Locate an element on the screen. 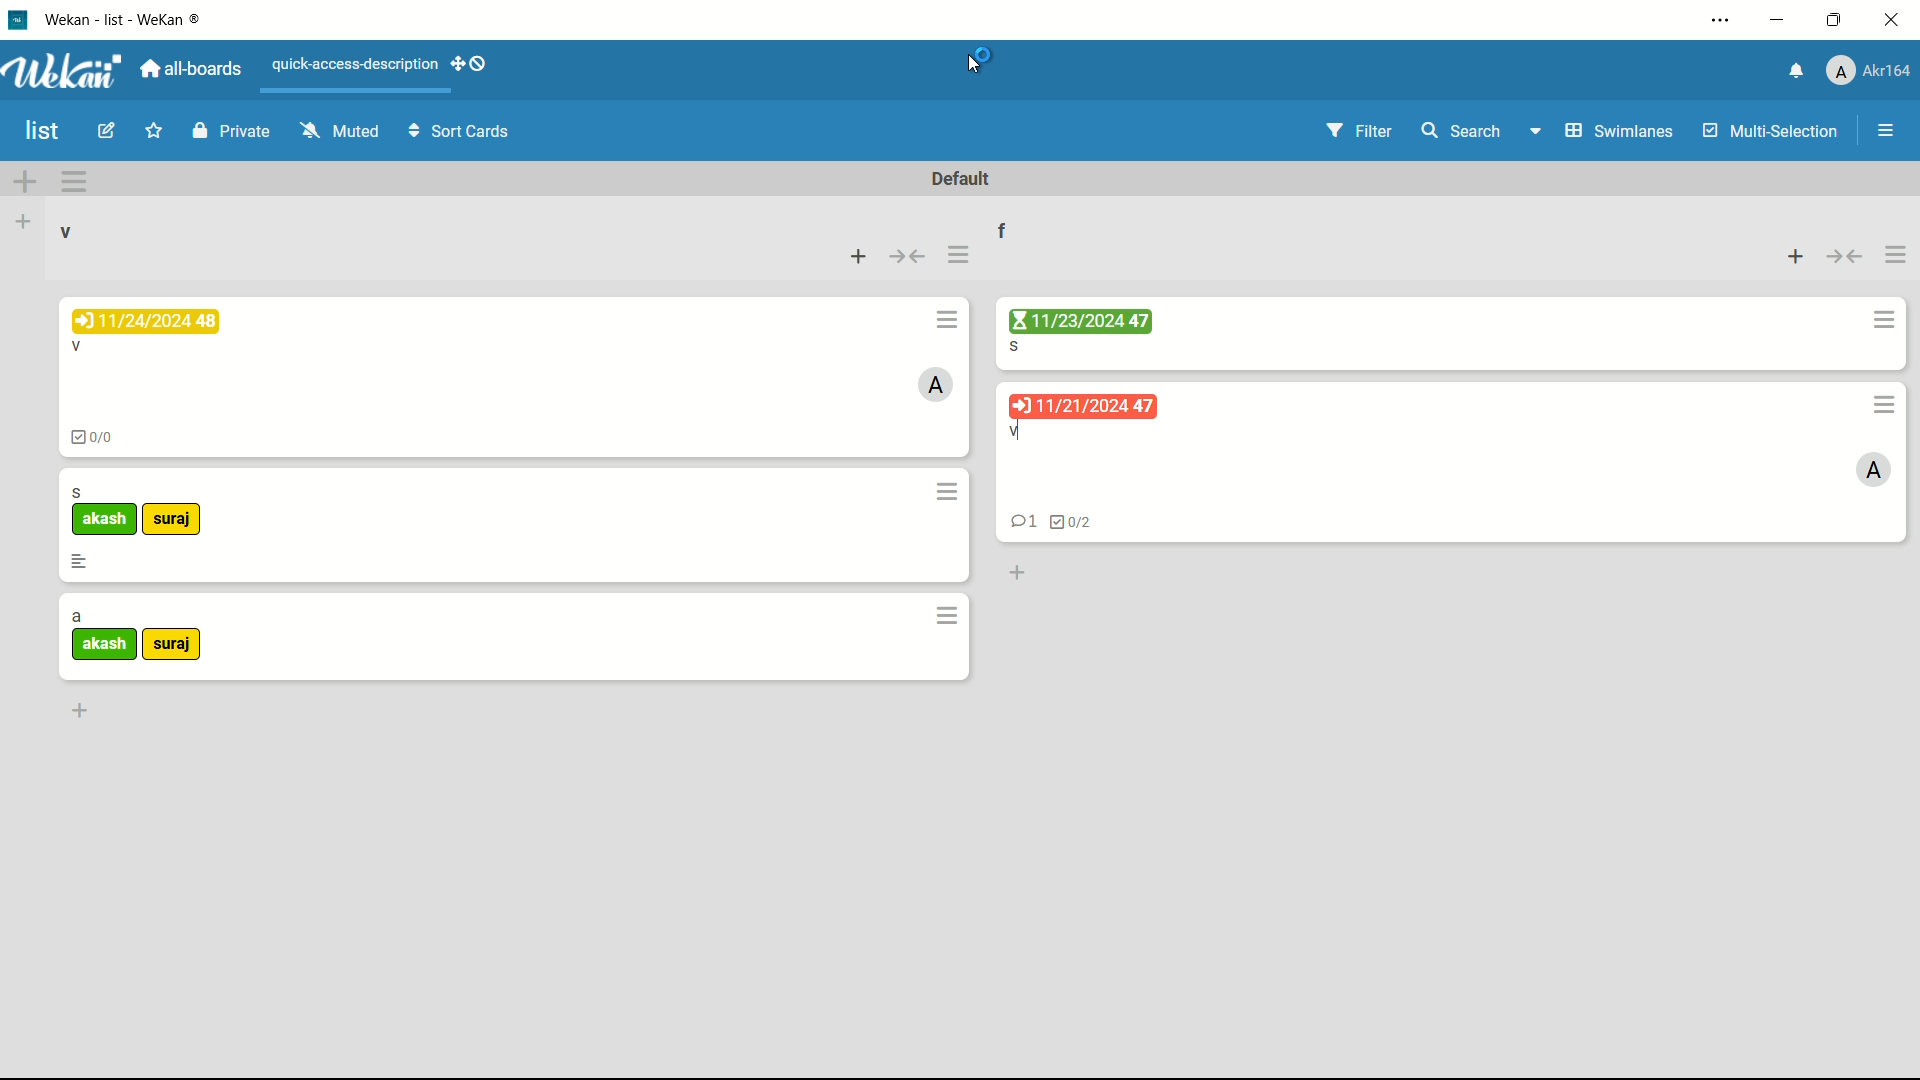  card name is located at coordinates (1017, 346).